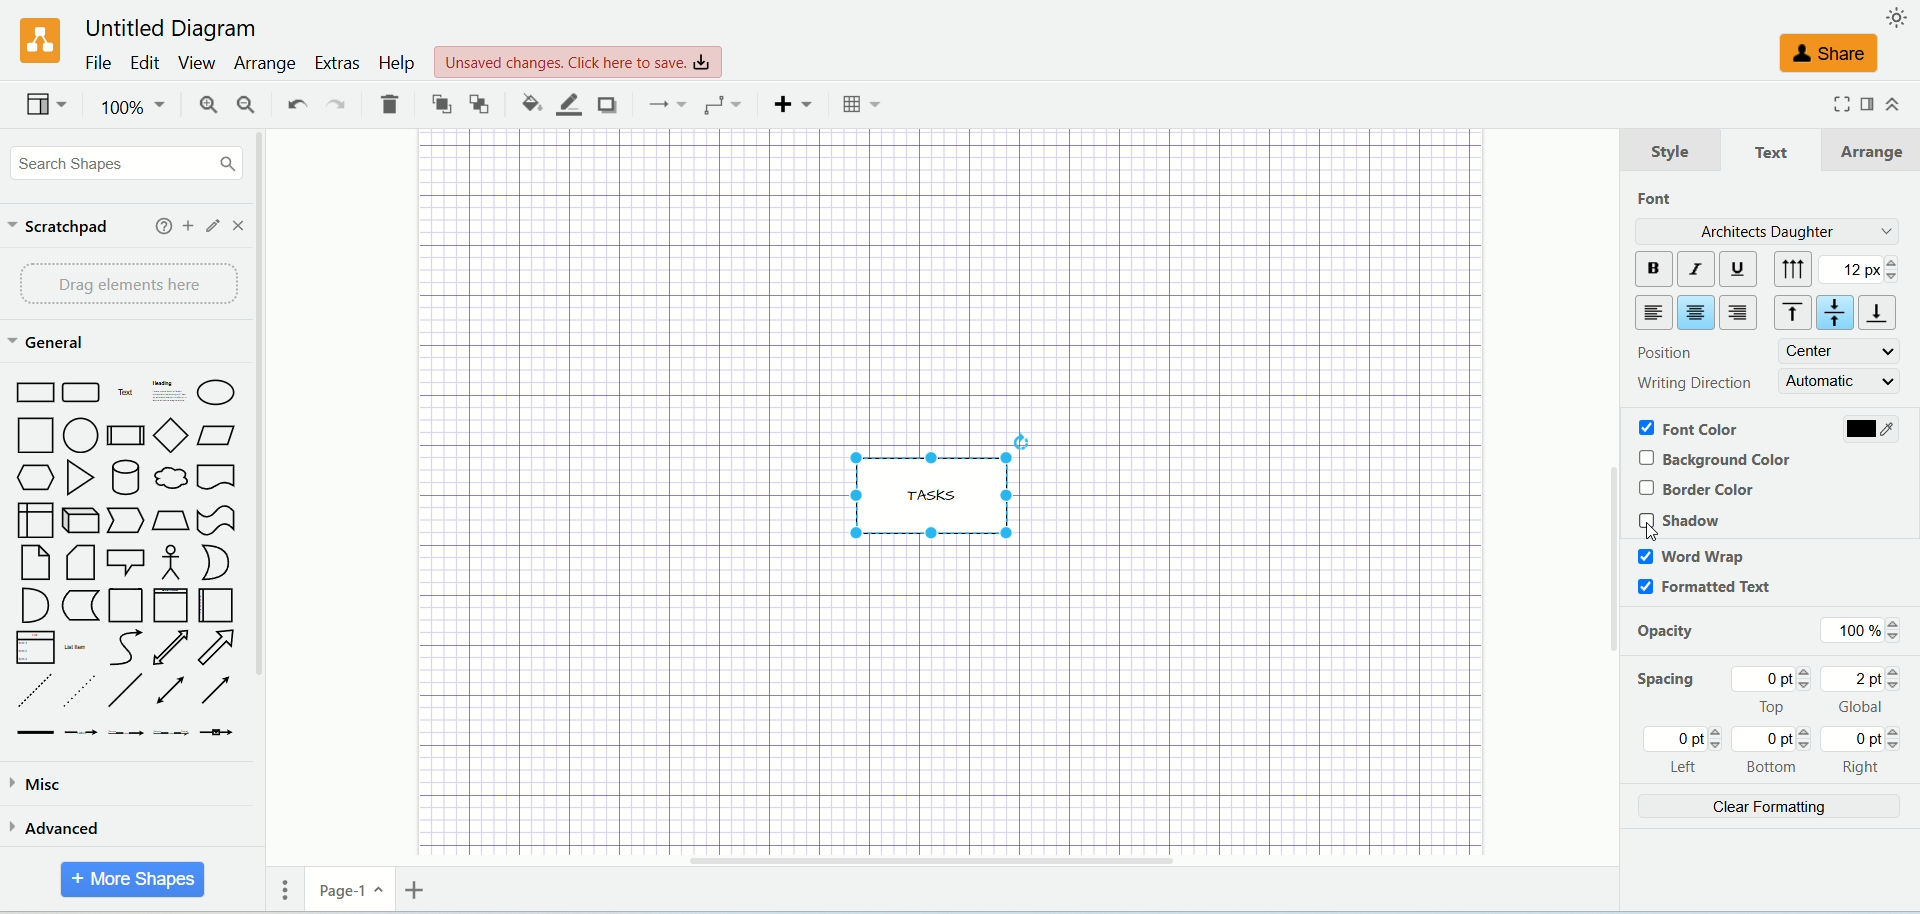 This screenshot has width=1920, height=914. What do you see at coordinates (661, 104) in the screenshot?
I see `connection` at bounding box center [661, 104].